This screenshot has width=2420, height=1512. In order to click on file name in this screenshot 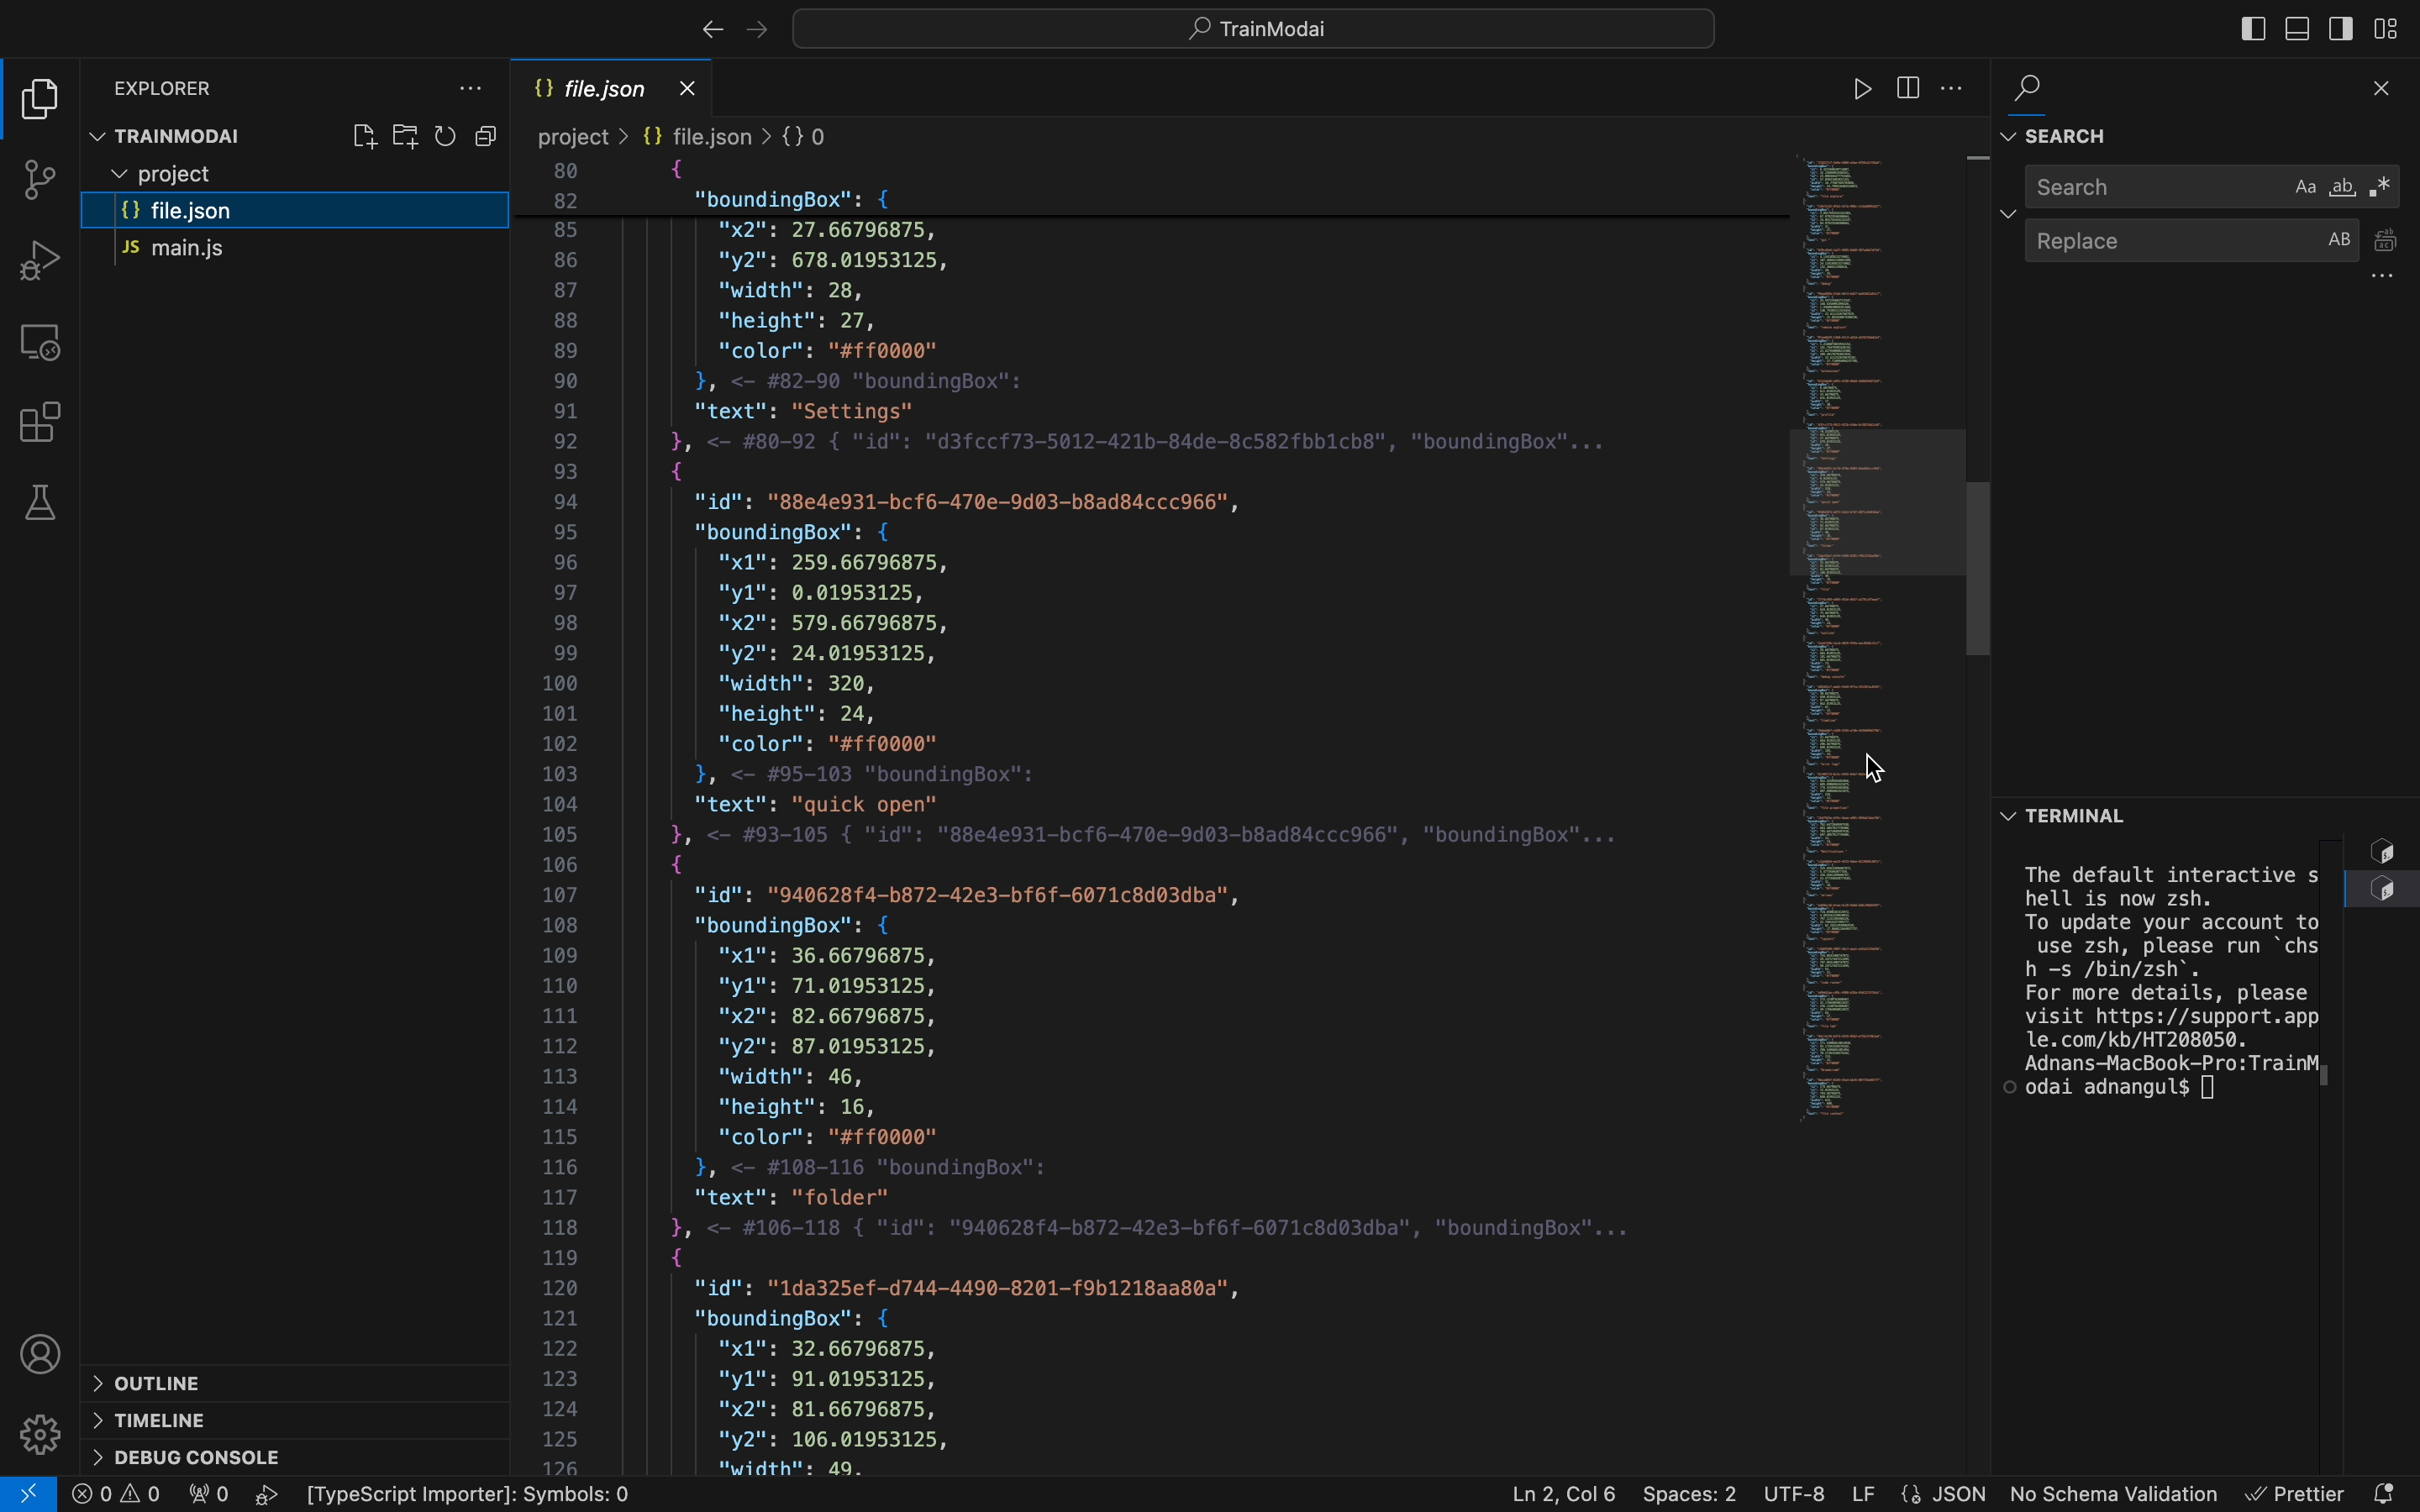, I will do `click(610, 89)`.